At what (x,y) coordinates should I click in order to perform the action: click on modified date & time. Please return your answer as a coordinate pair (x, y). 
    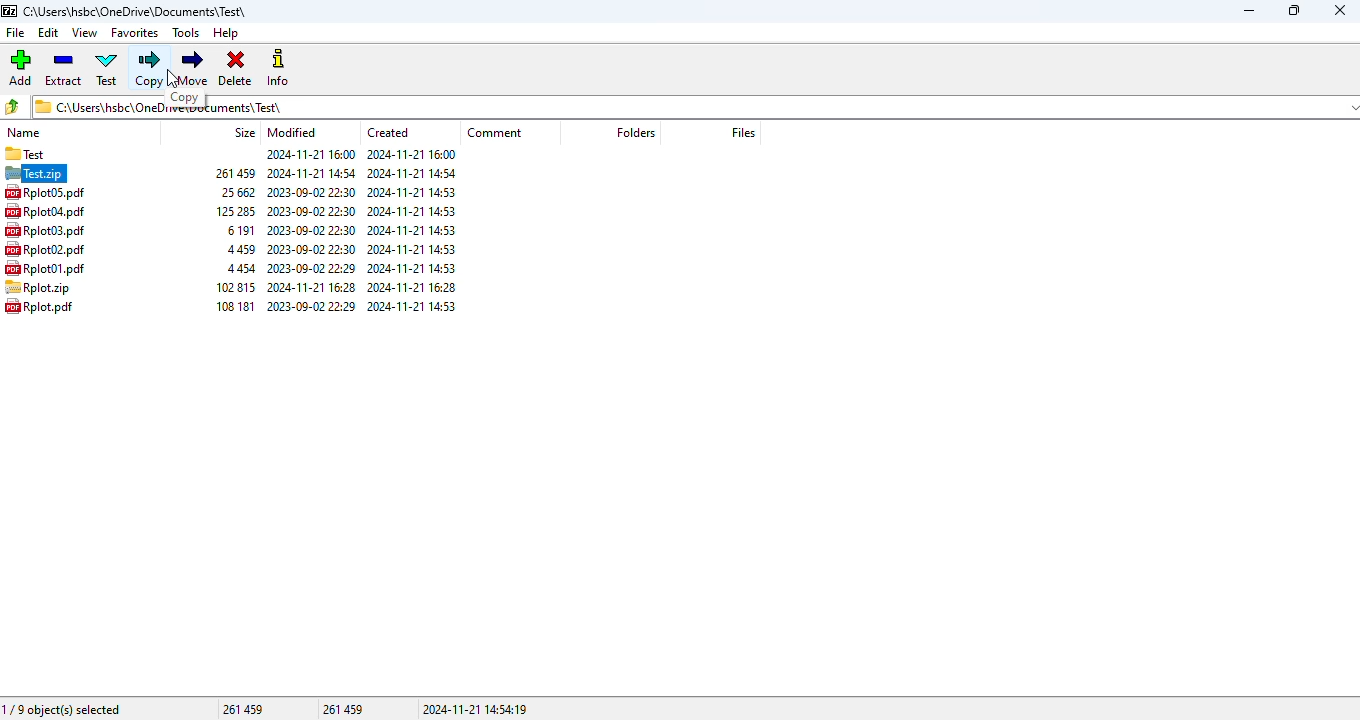
    Looking at the image, I should click on (311, 154).